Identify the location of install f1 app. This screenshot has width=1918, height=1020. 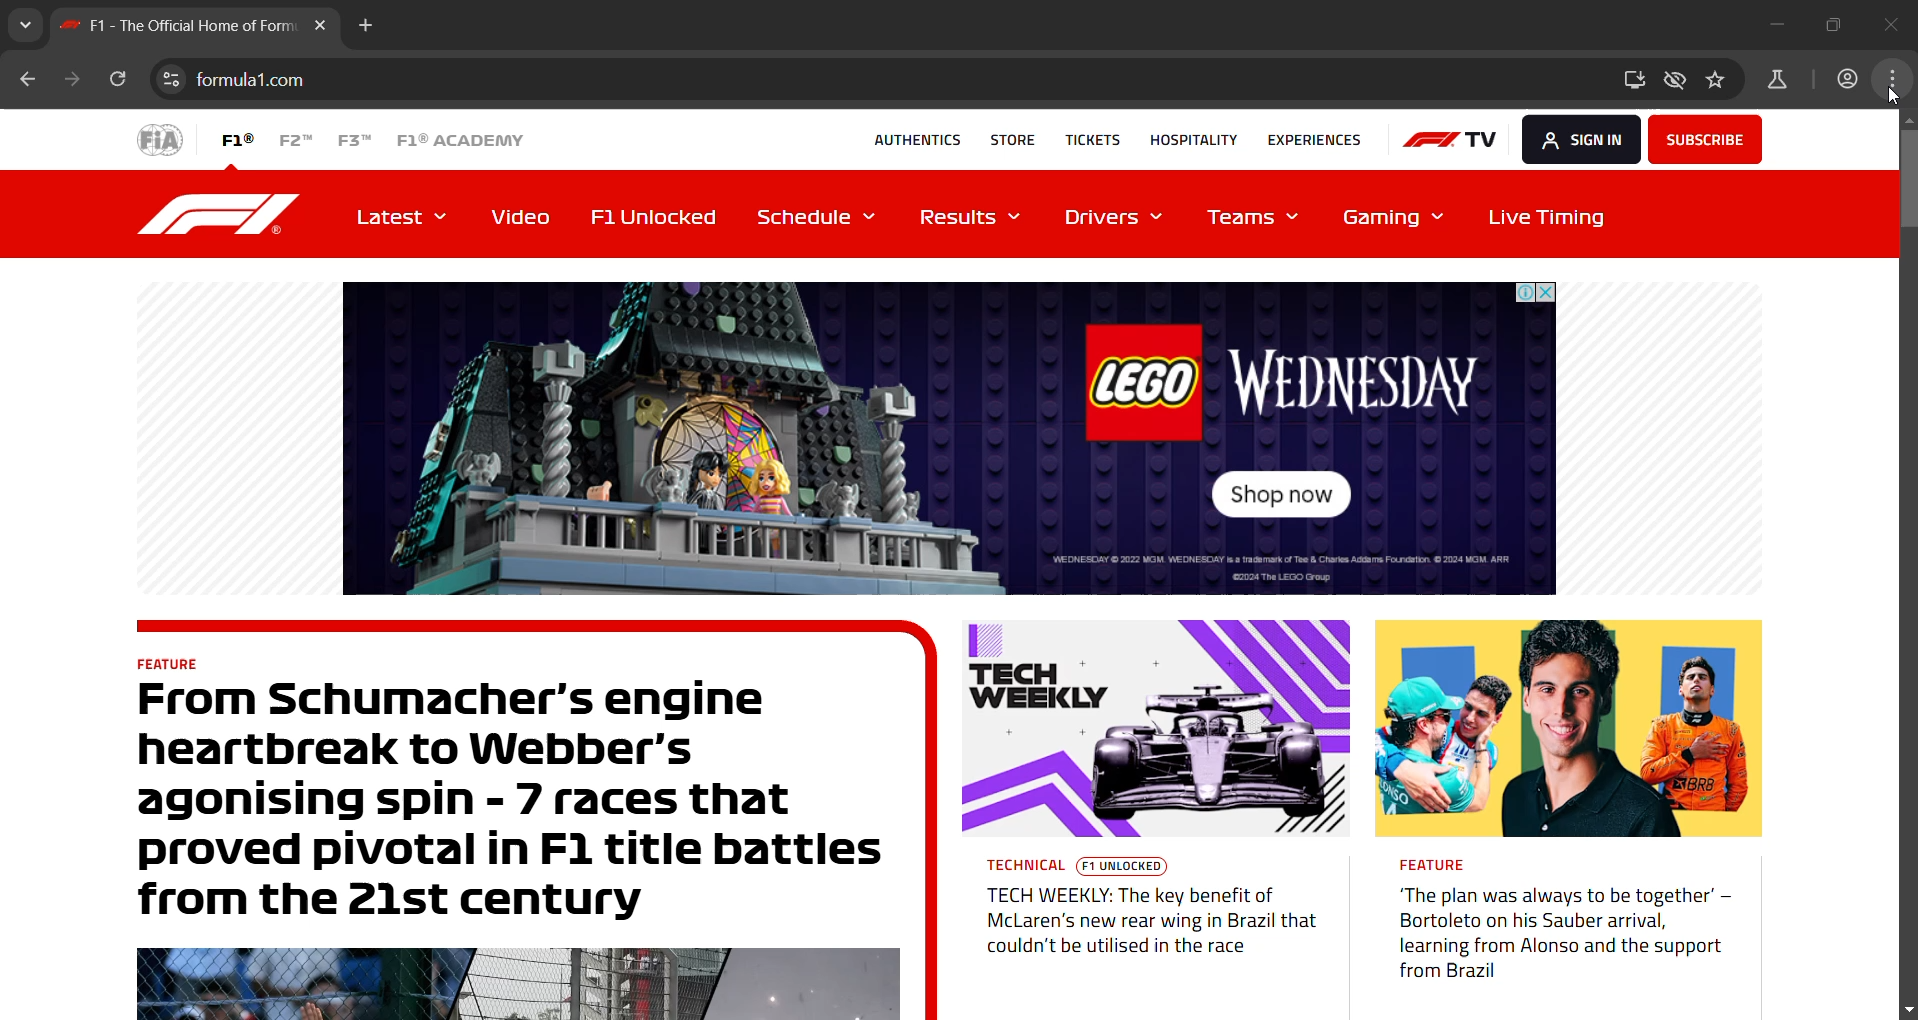
(1624, 79).